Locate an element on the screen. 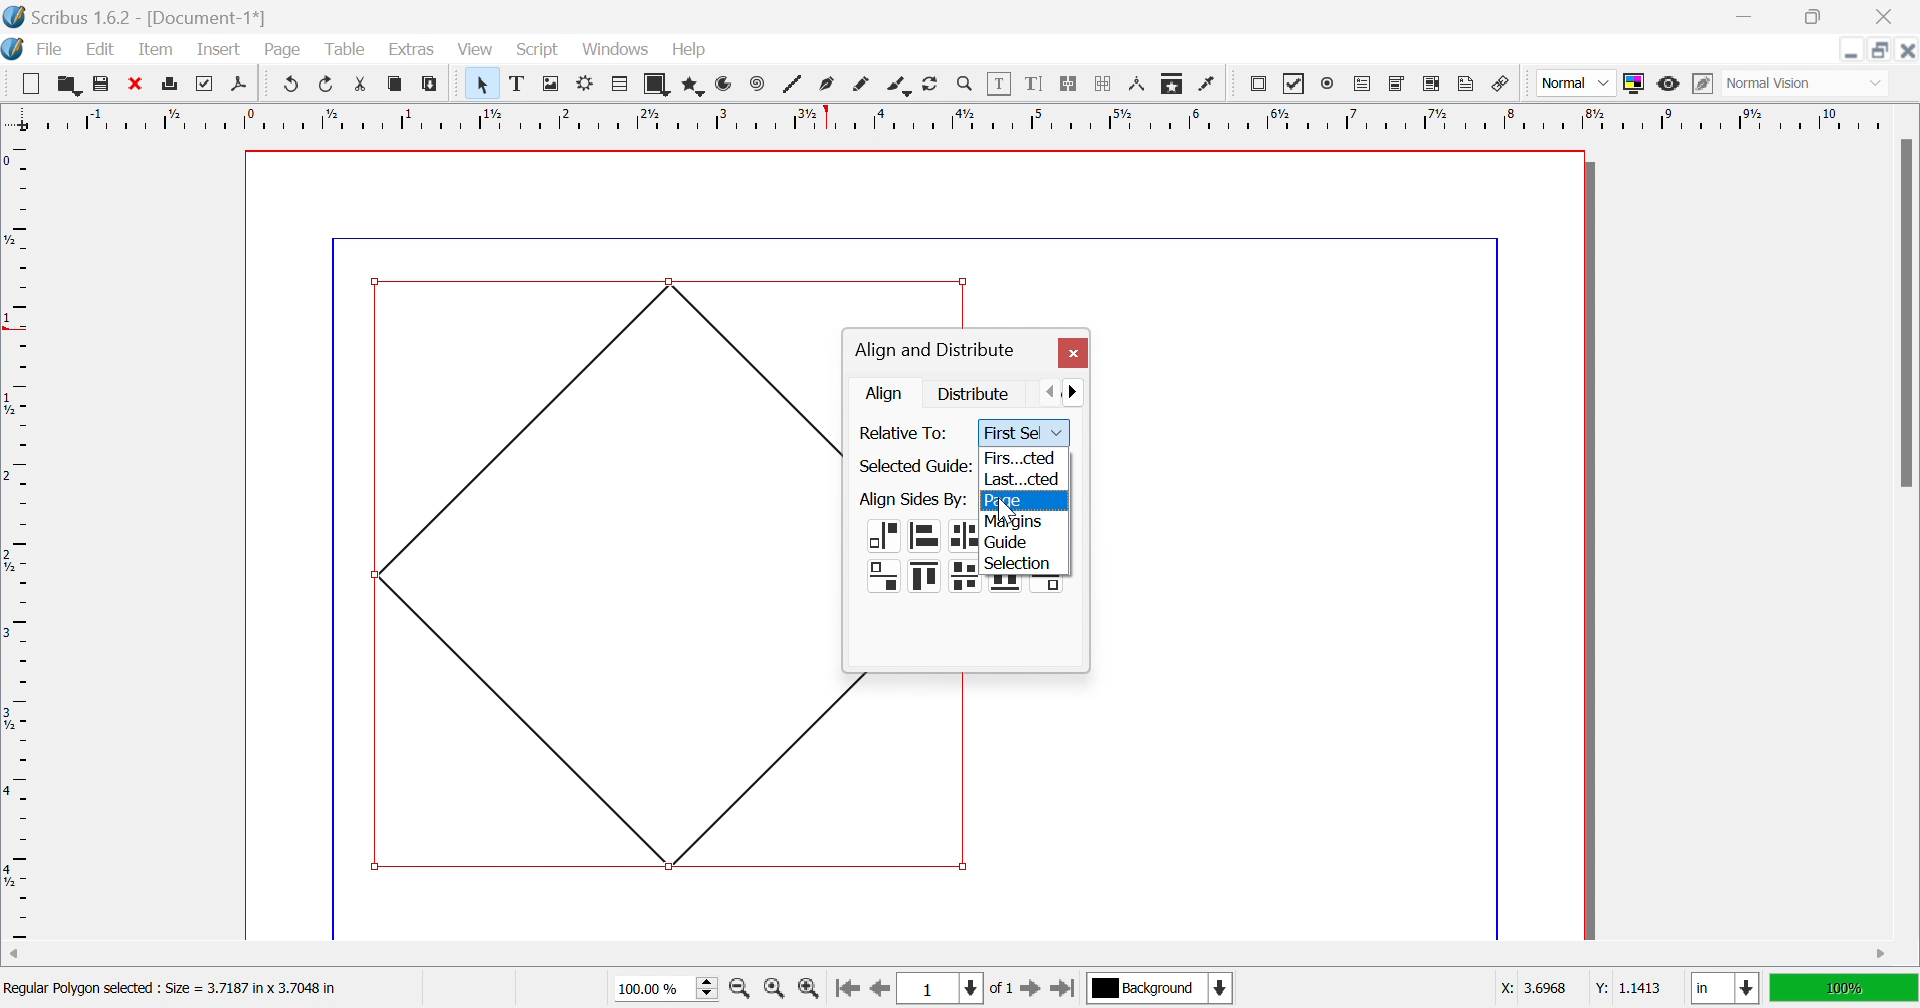 Image resolution: width=1920 pixels, height=1008 pixels. Last selected is located at coordinates (1021, 478).